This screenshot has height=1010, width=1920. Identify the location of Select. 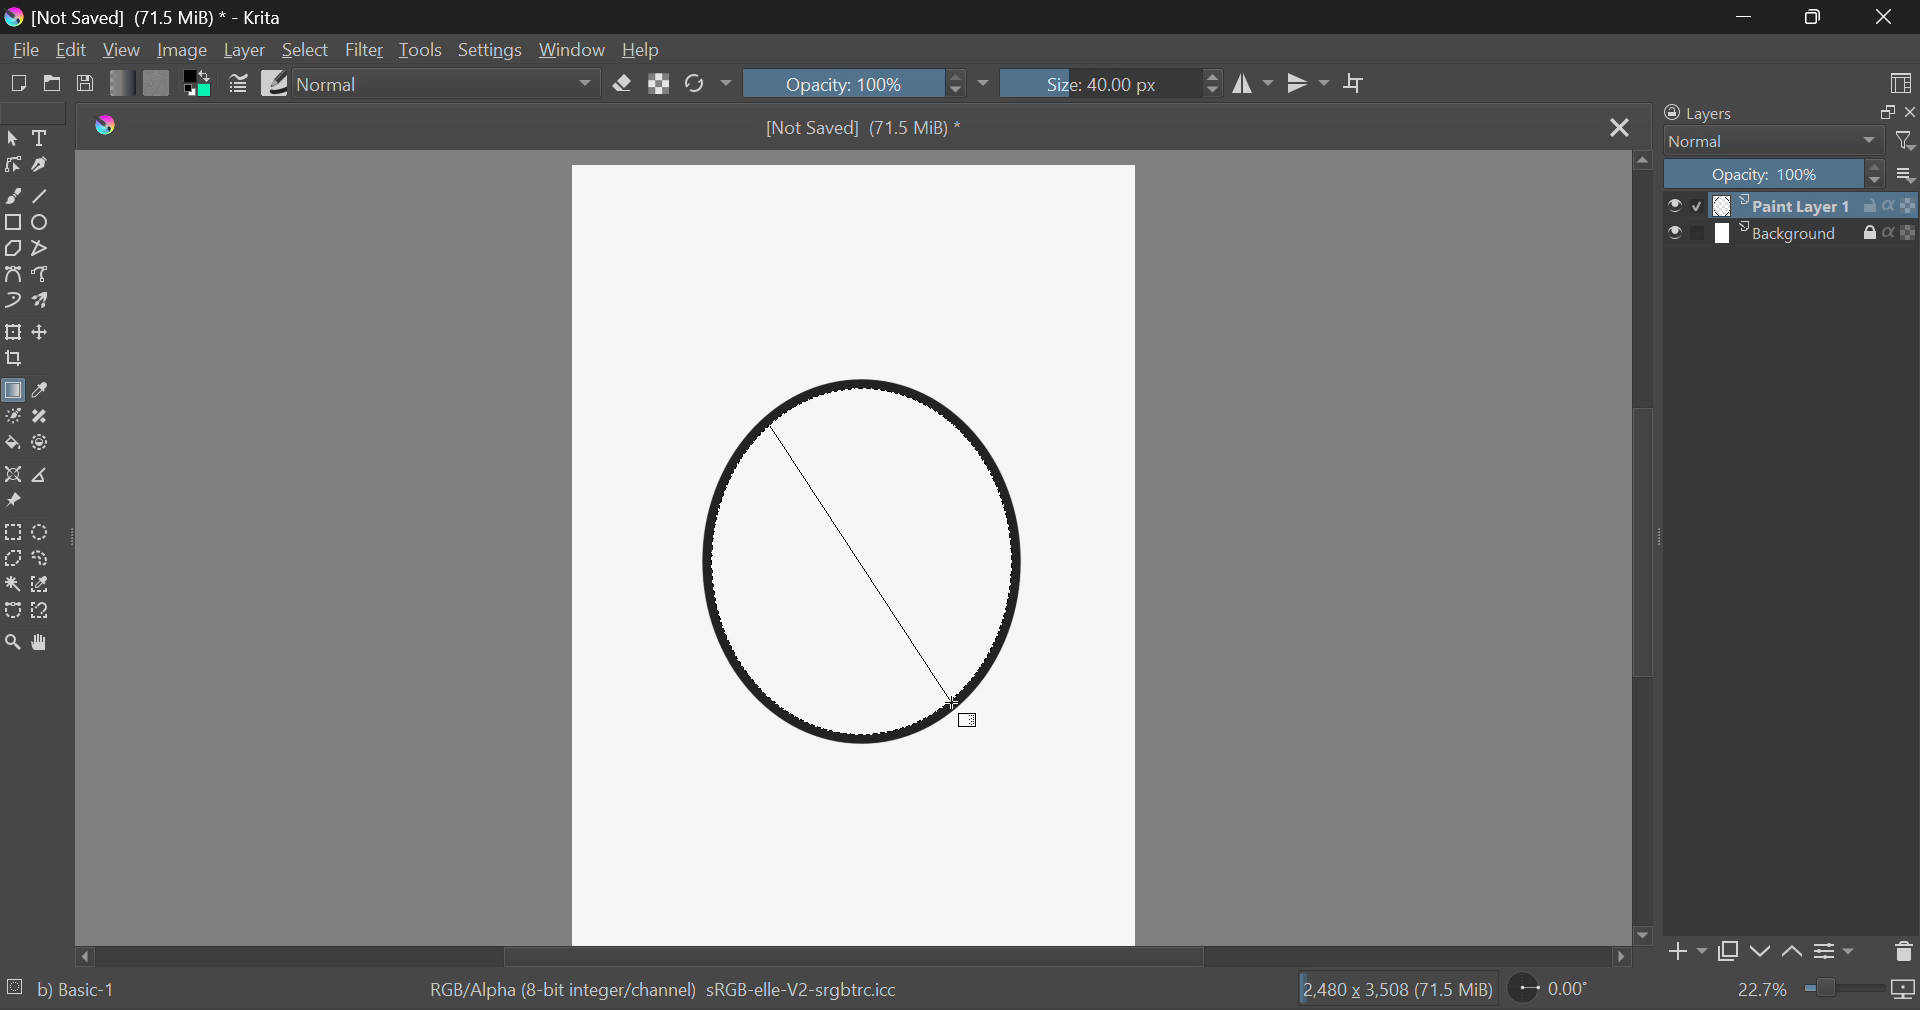
(306, 53).